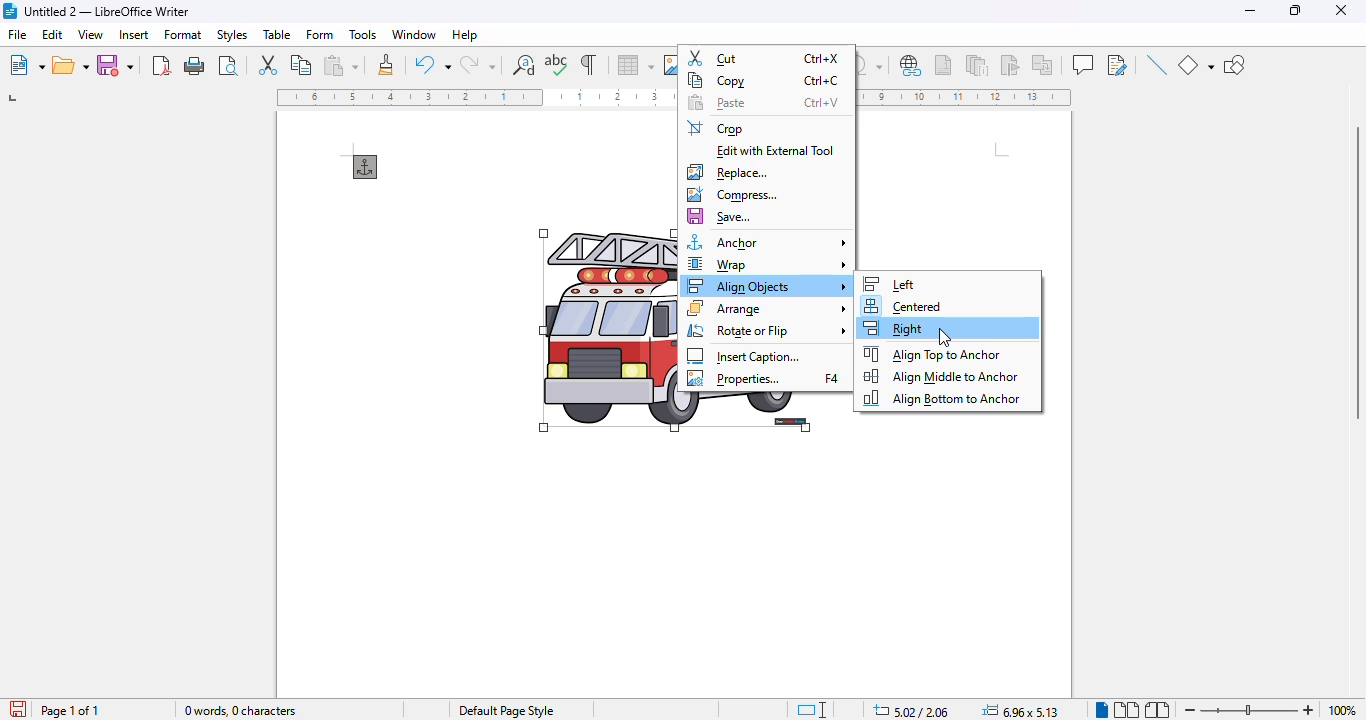 The image size is (1366, 720). Describe the element at coordinates (731, 195) in the screenshot. I see `compress` at that location.